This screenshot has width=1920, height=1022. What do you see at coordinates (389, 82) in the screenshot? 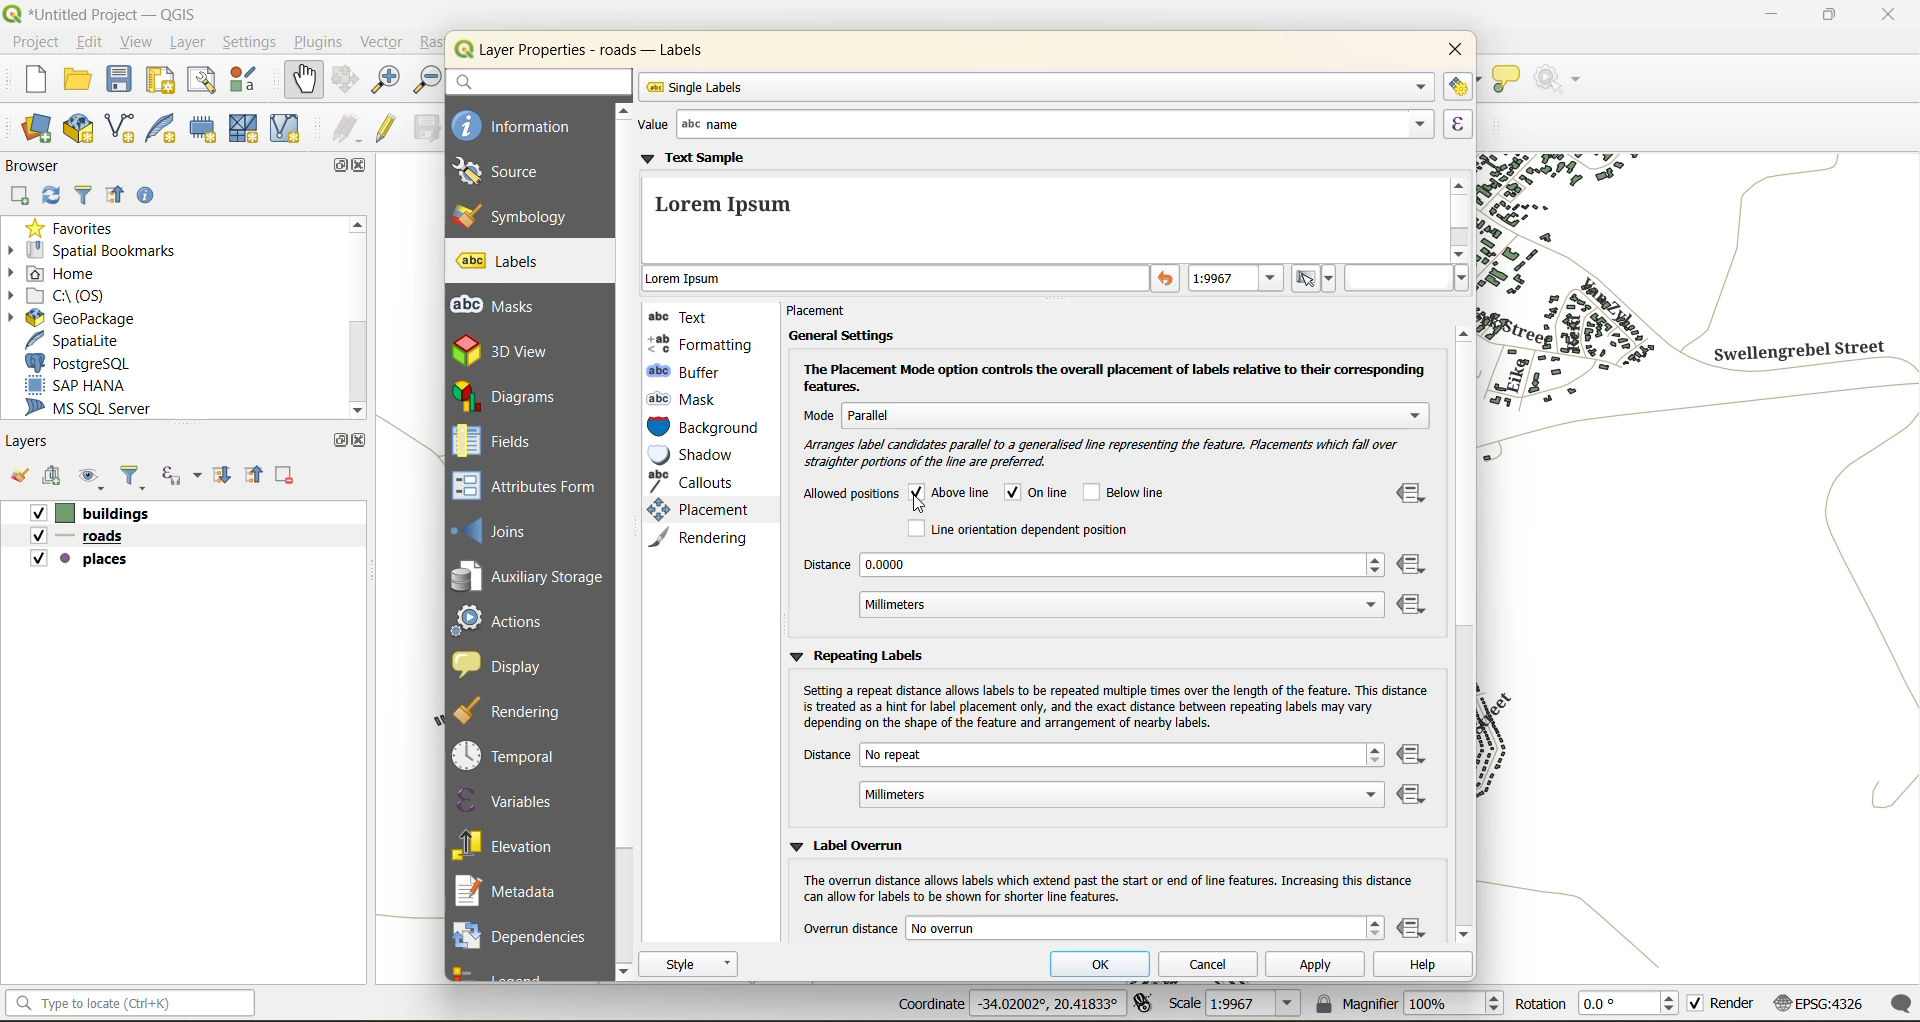
I see `zoom in` at bounding box center [389, 82].